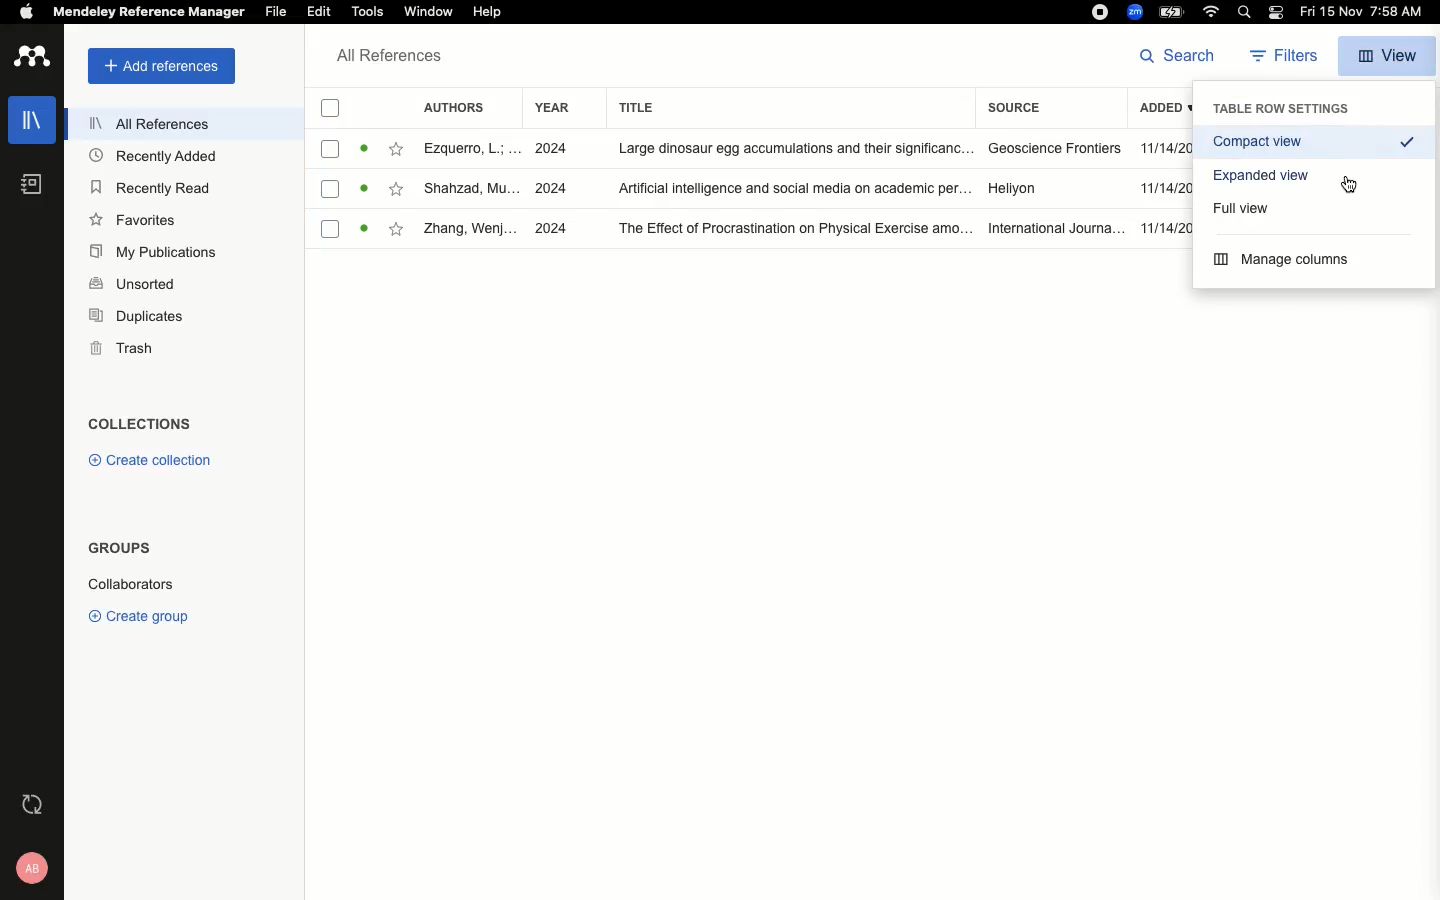 This screenshot has height=900, width=1440. I want to click on 11/14/2024, so click(1162, 227).